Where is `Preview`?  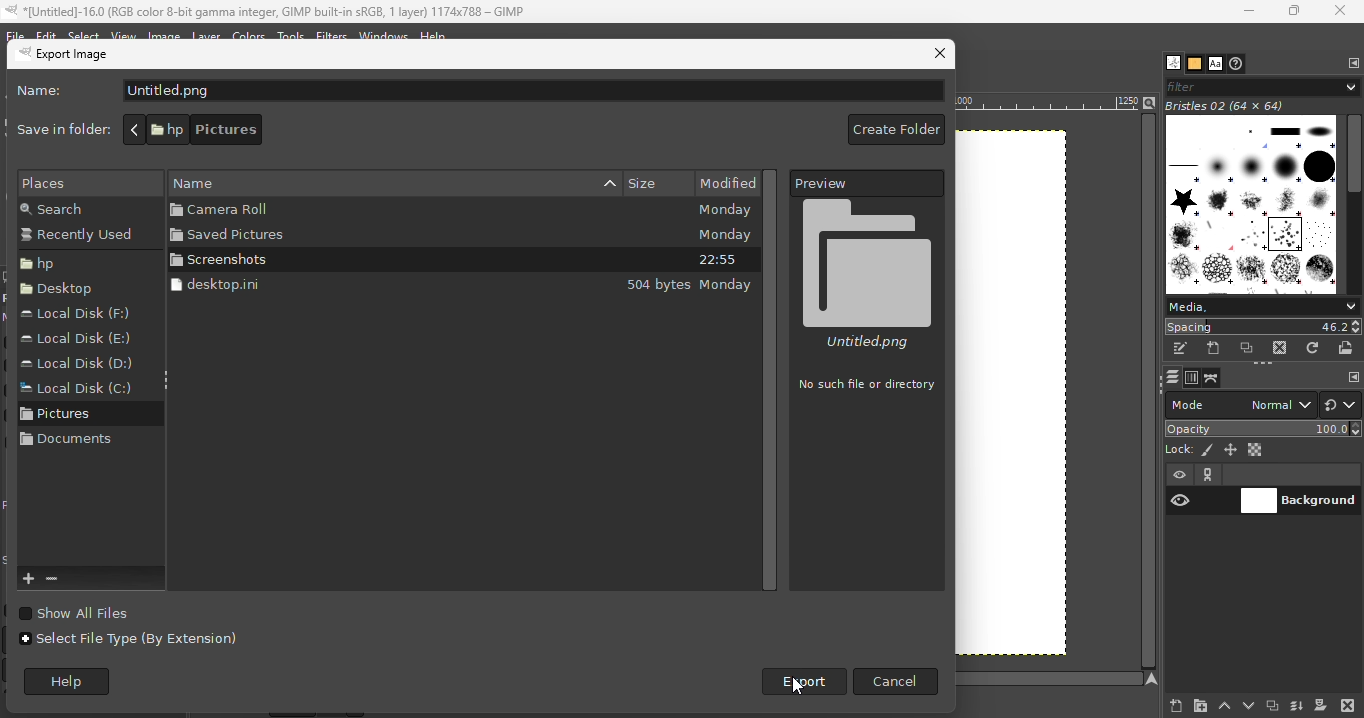
Preview is located at coordinates (868, 183).